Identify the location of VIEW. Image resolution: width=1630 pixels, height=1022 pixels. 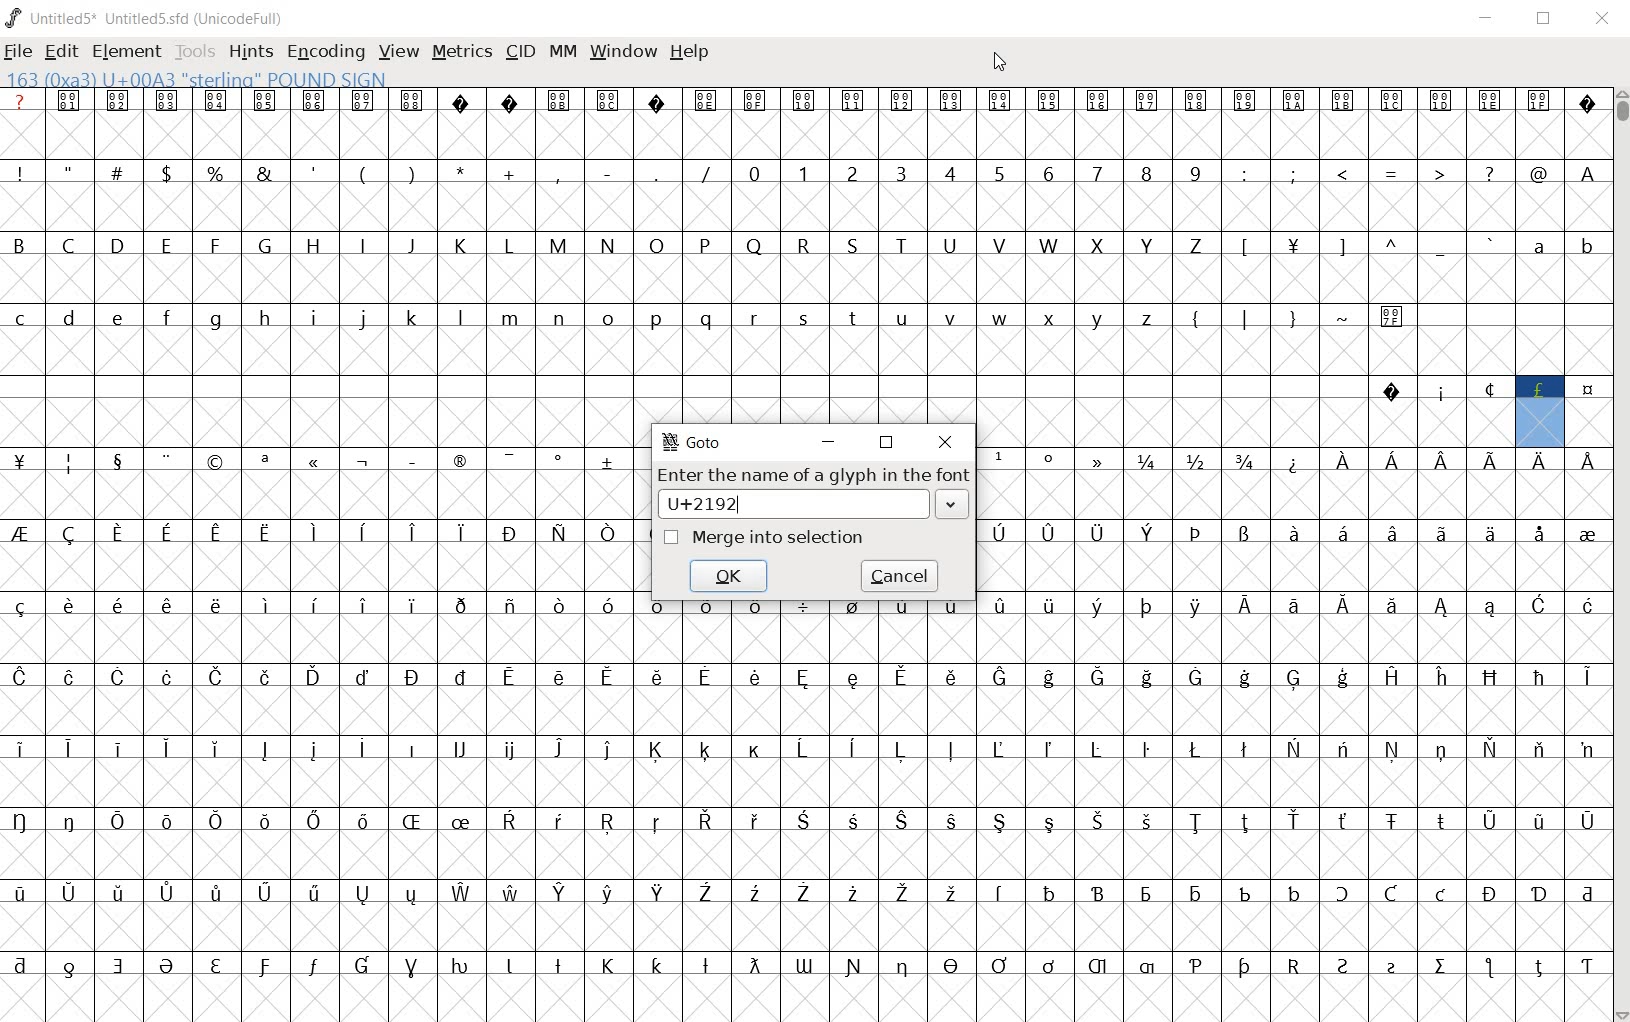
(397, 52).